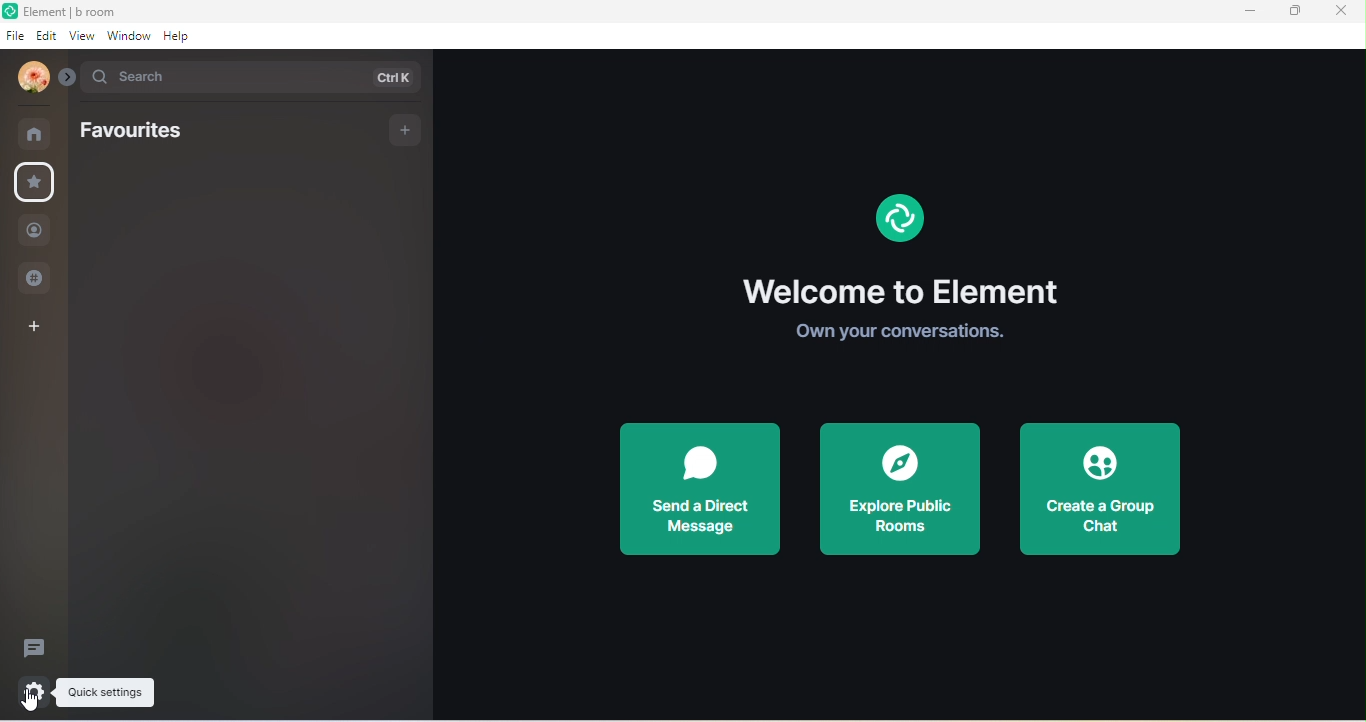 The width and height of the screenshot is (1366, 722). Describe the element at coordinates (35, 646) in the screenshot. I see `threads` at that location.